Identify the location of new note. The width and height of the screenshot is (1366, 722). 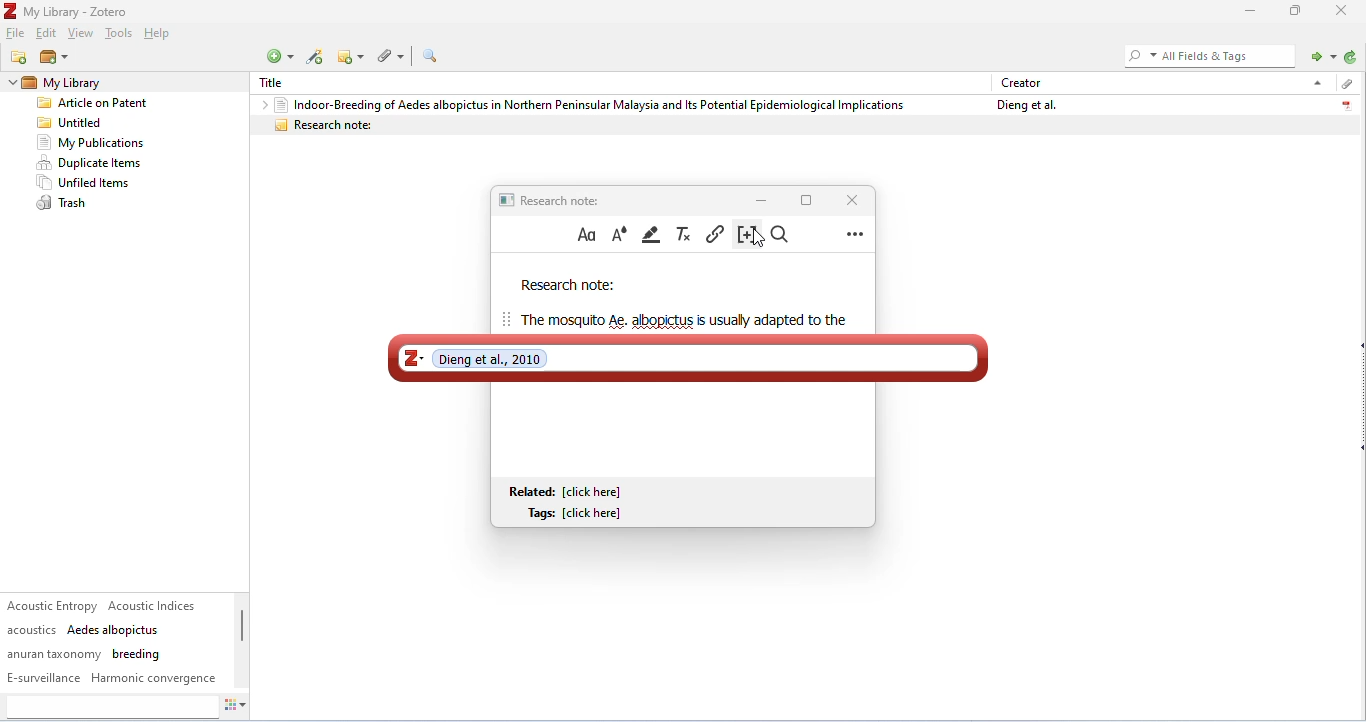
(353, 56).